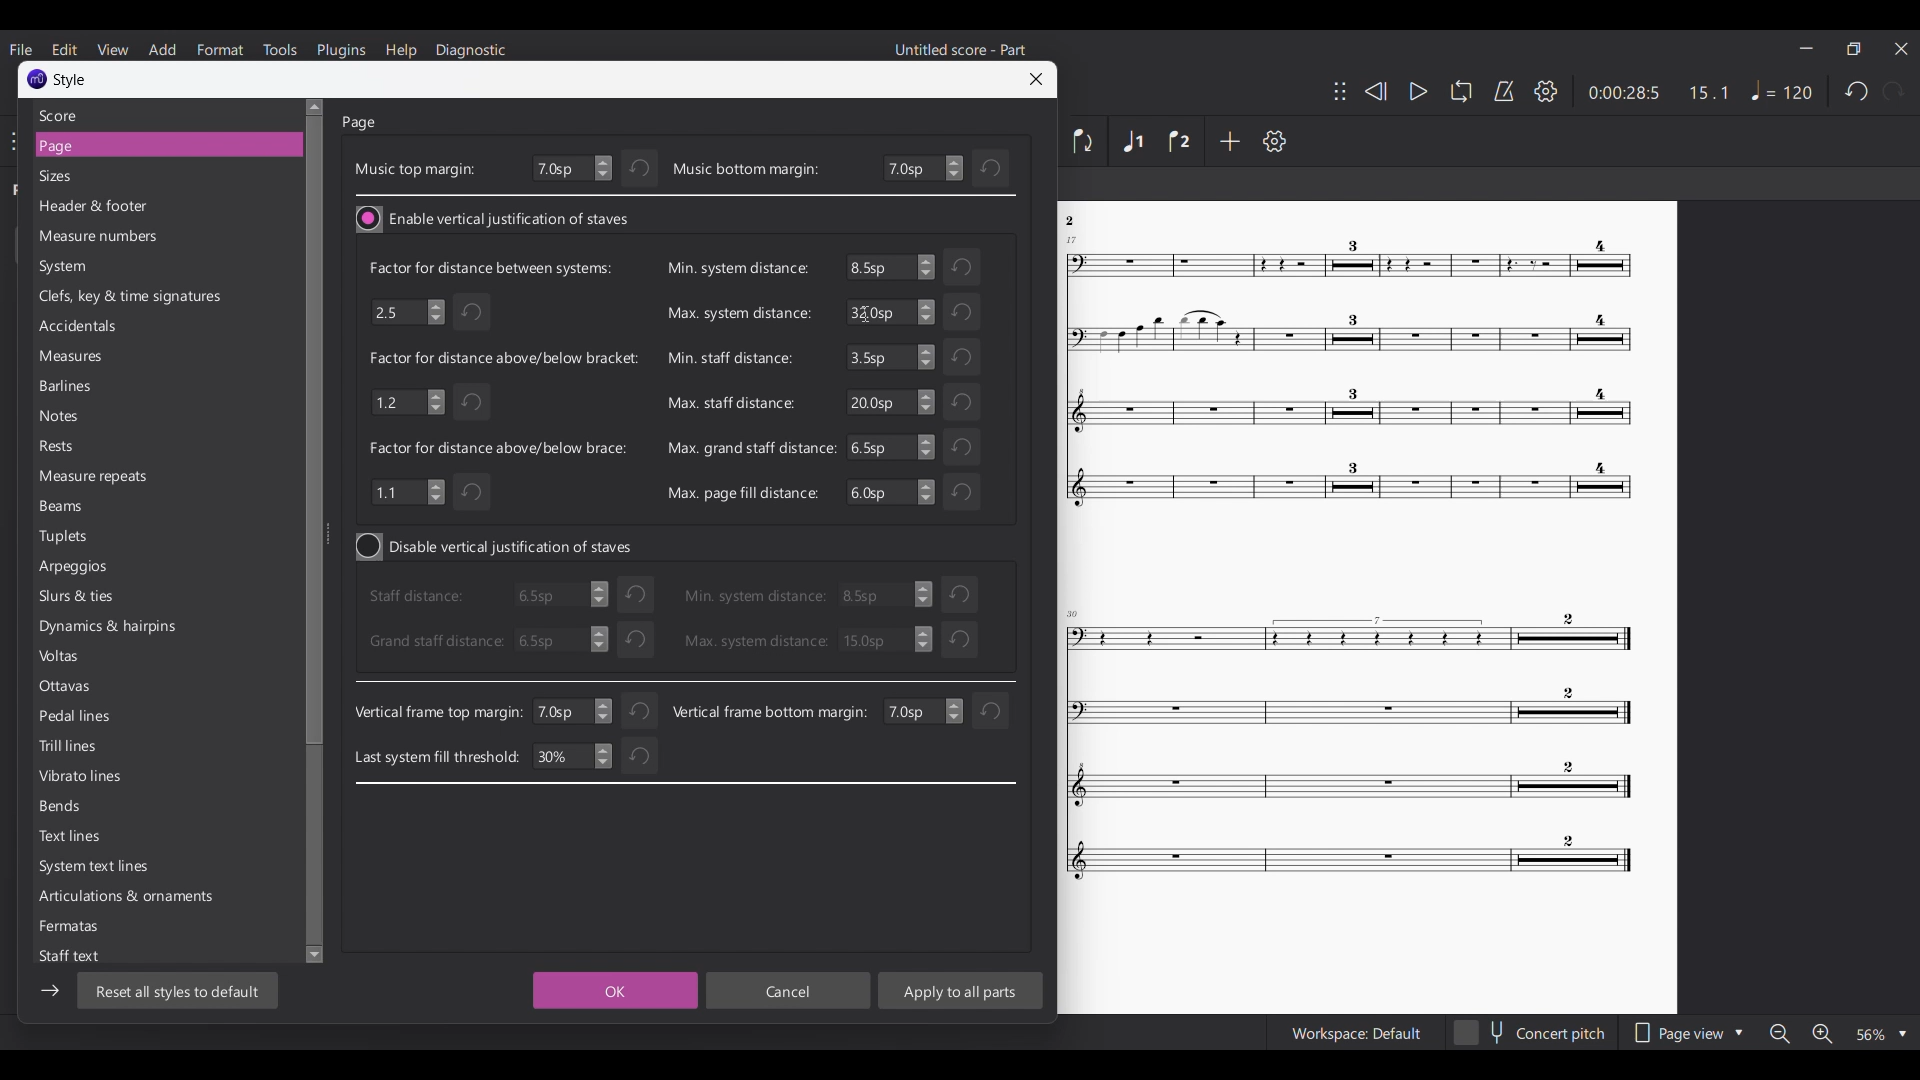 Image resolution: width=1920 pixels, height=1080 pixels. Describe the element at coordinates (157, 115) in the screenshot. I see `Score` at that location.